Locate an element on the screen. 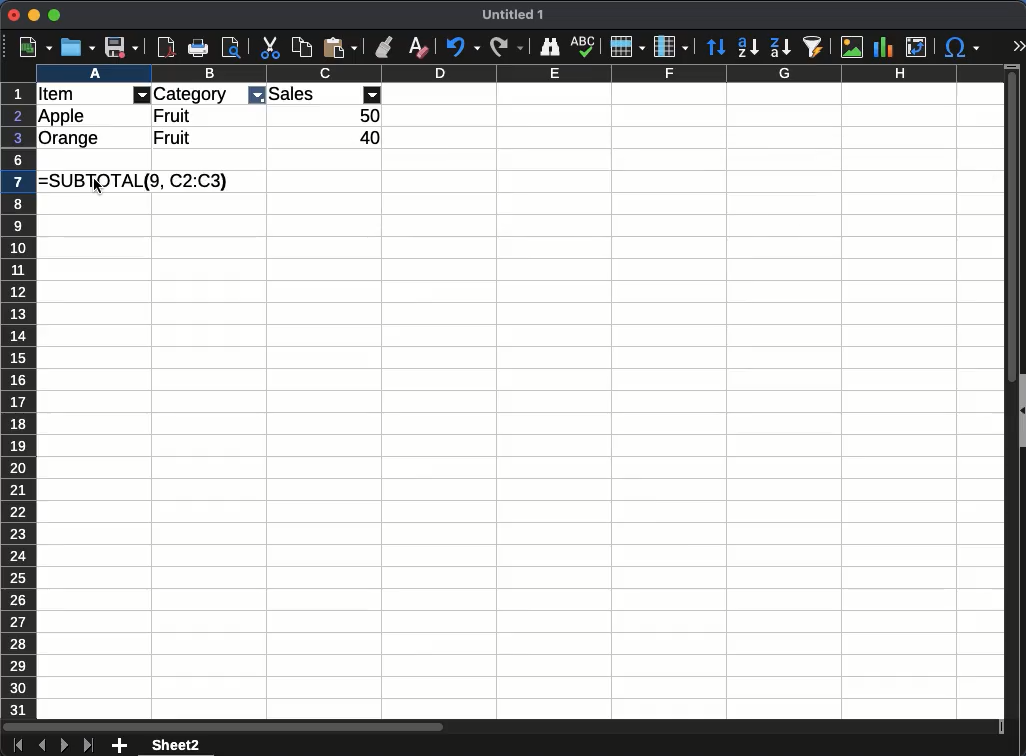 Image resolution: width=1026 pixels, height=756 pixels. next sheet is located at coordinates (64, 746).